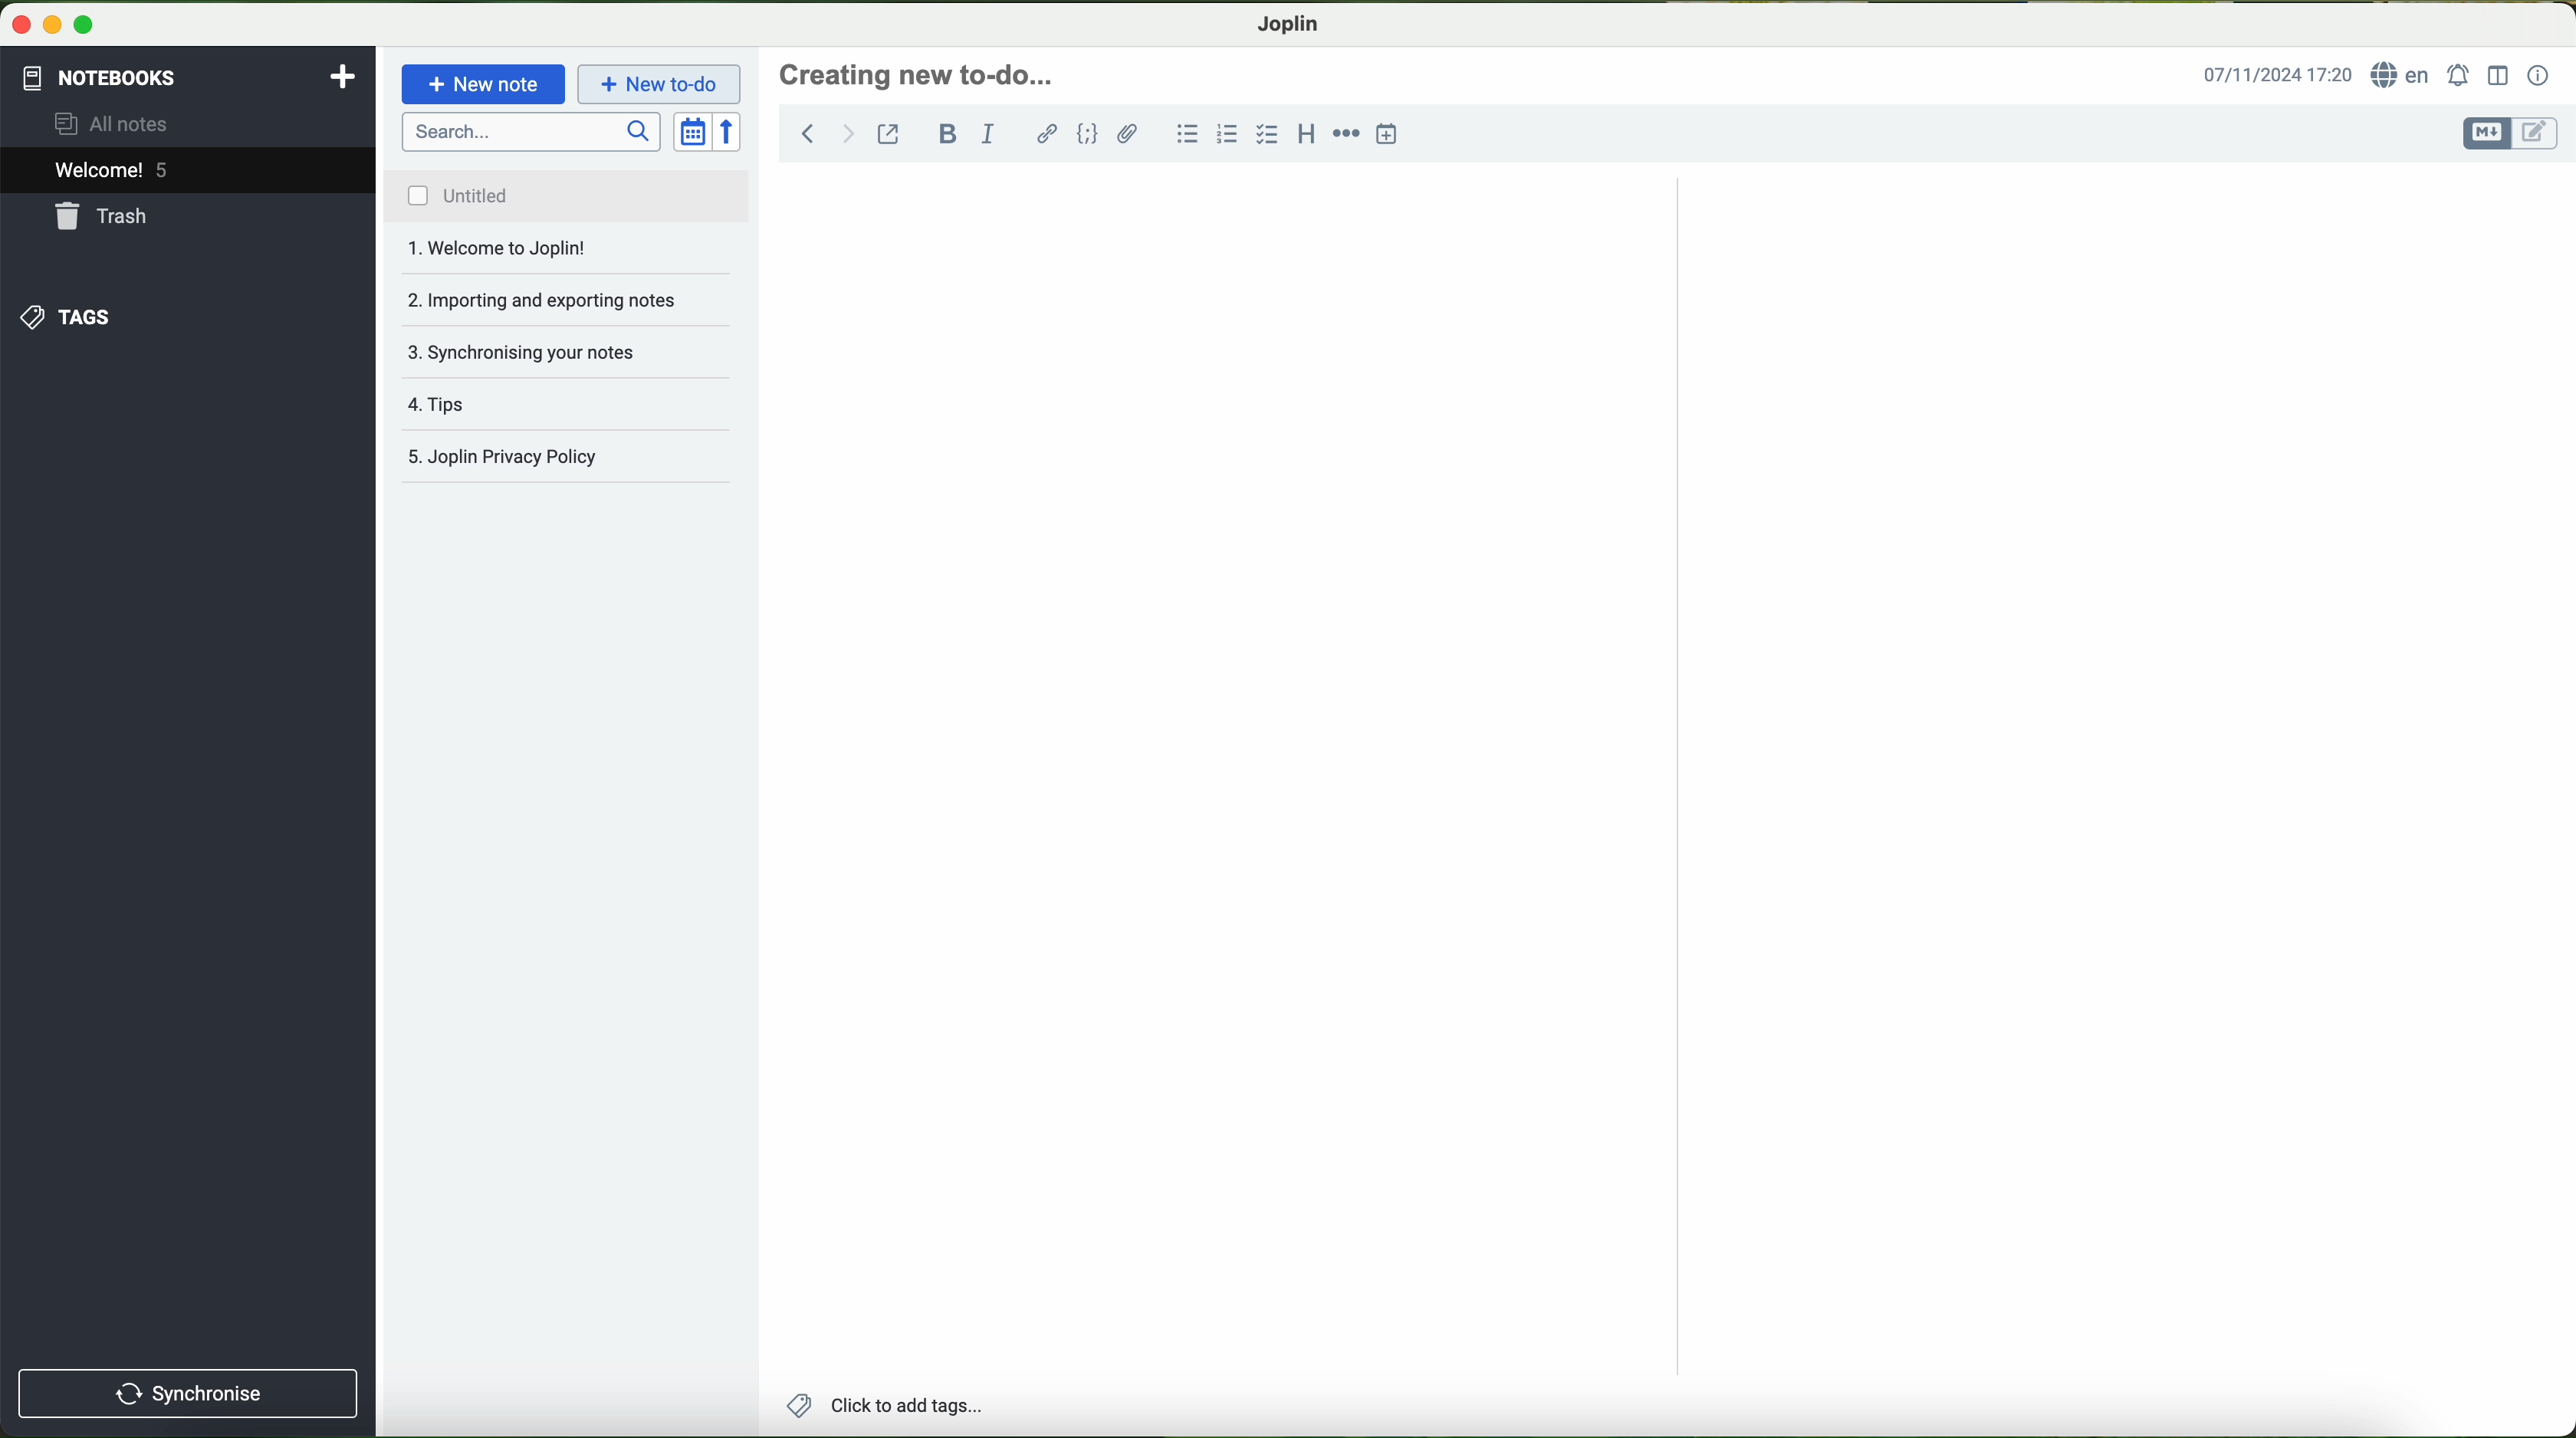 The image size is (2576, 1438). Describe the element at coordinates (567, 254) in the screenshot. I see `importing and exporting notes` at that location.